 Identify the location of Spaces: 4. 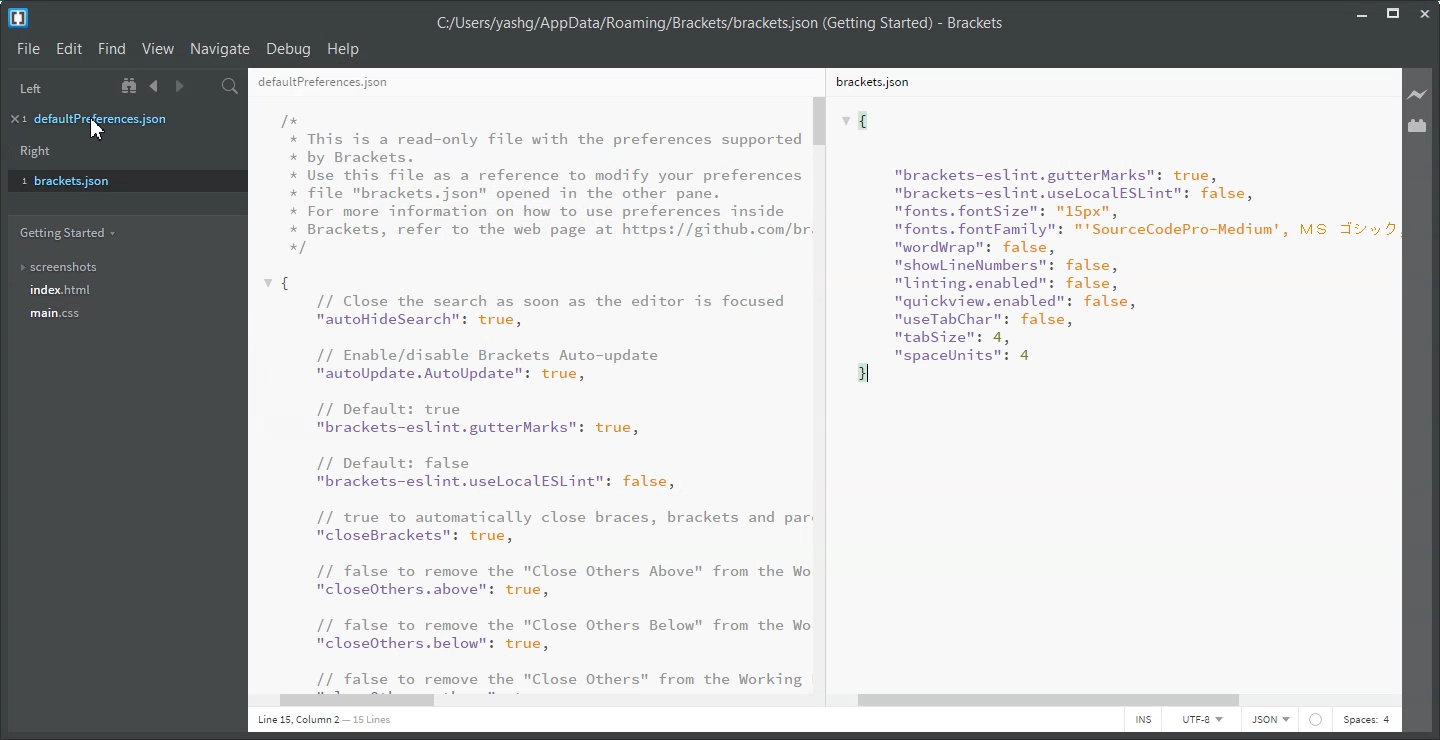
(1366, 721).